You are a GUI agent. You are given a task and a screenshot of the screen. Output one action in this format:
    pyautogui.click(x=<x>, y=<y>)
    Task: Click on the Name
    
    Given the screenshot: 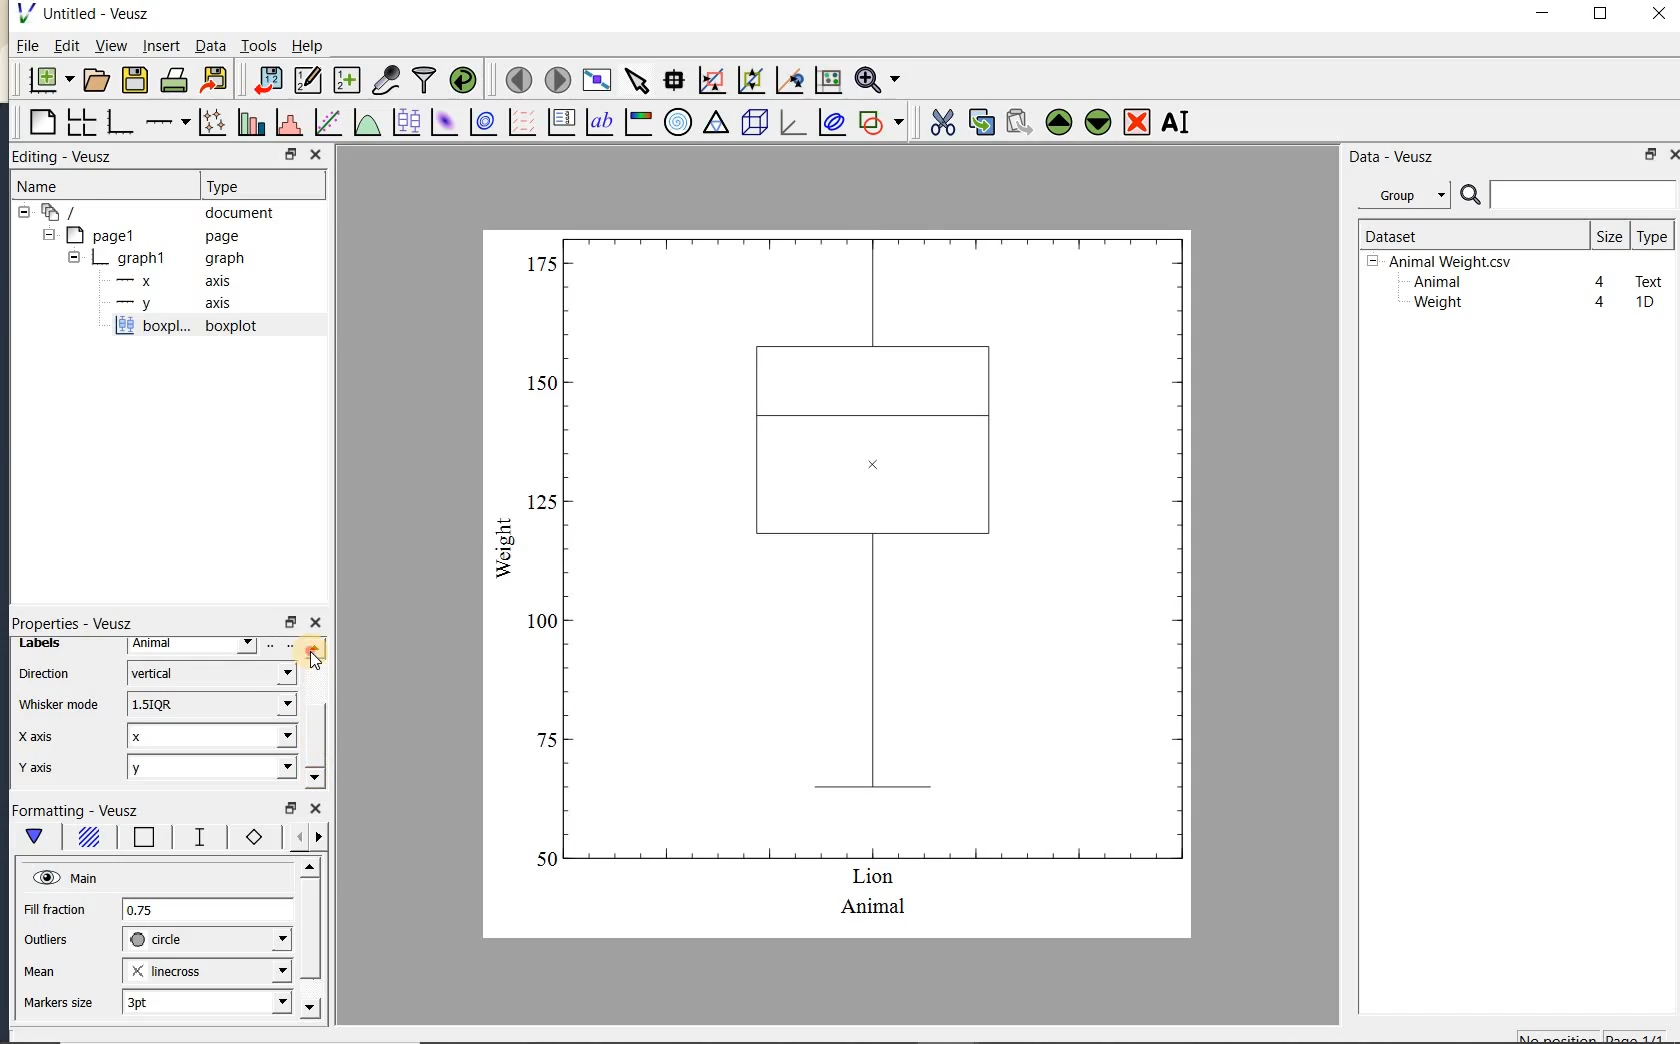 What is the action you would take?
    pyautogui.click(x=59, y=186)
    